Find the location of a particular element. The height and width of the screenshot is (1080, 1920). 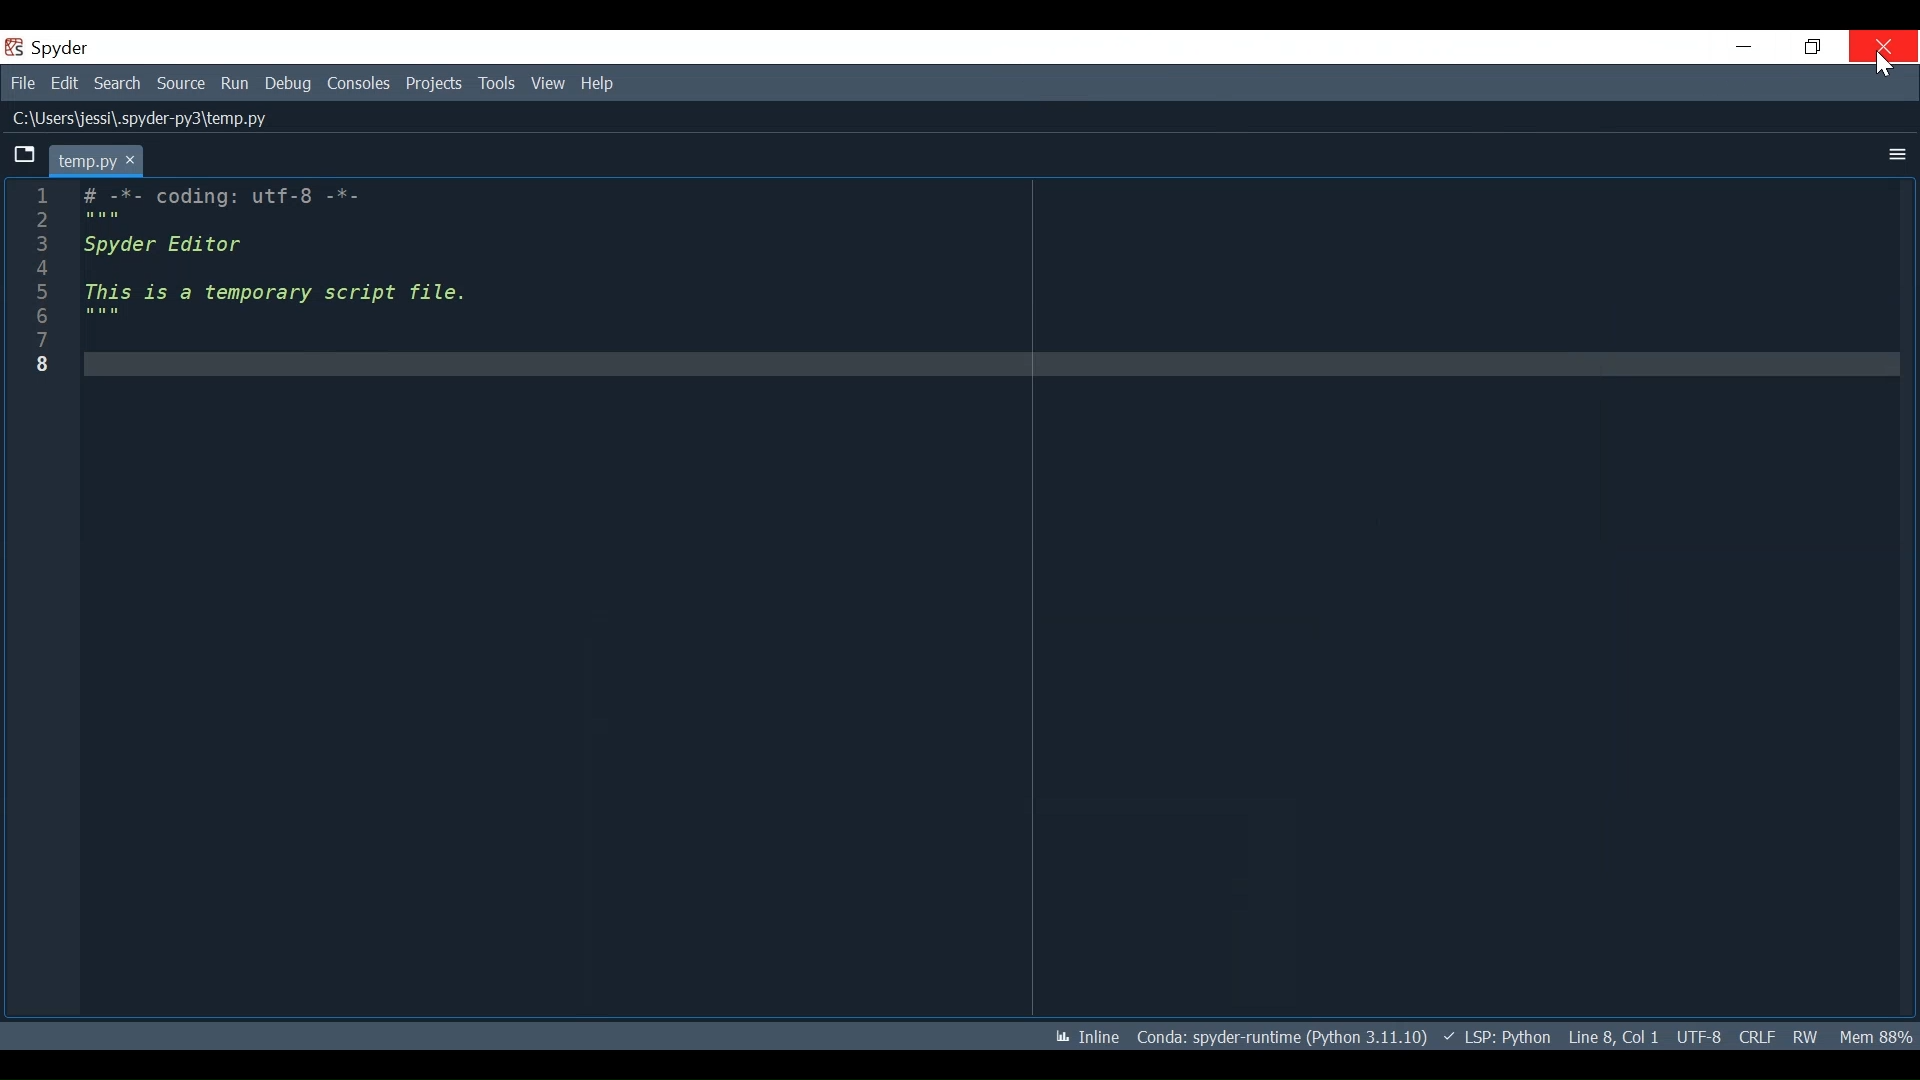

Projects is located at coordinates (434, 84).